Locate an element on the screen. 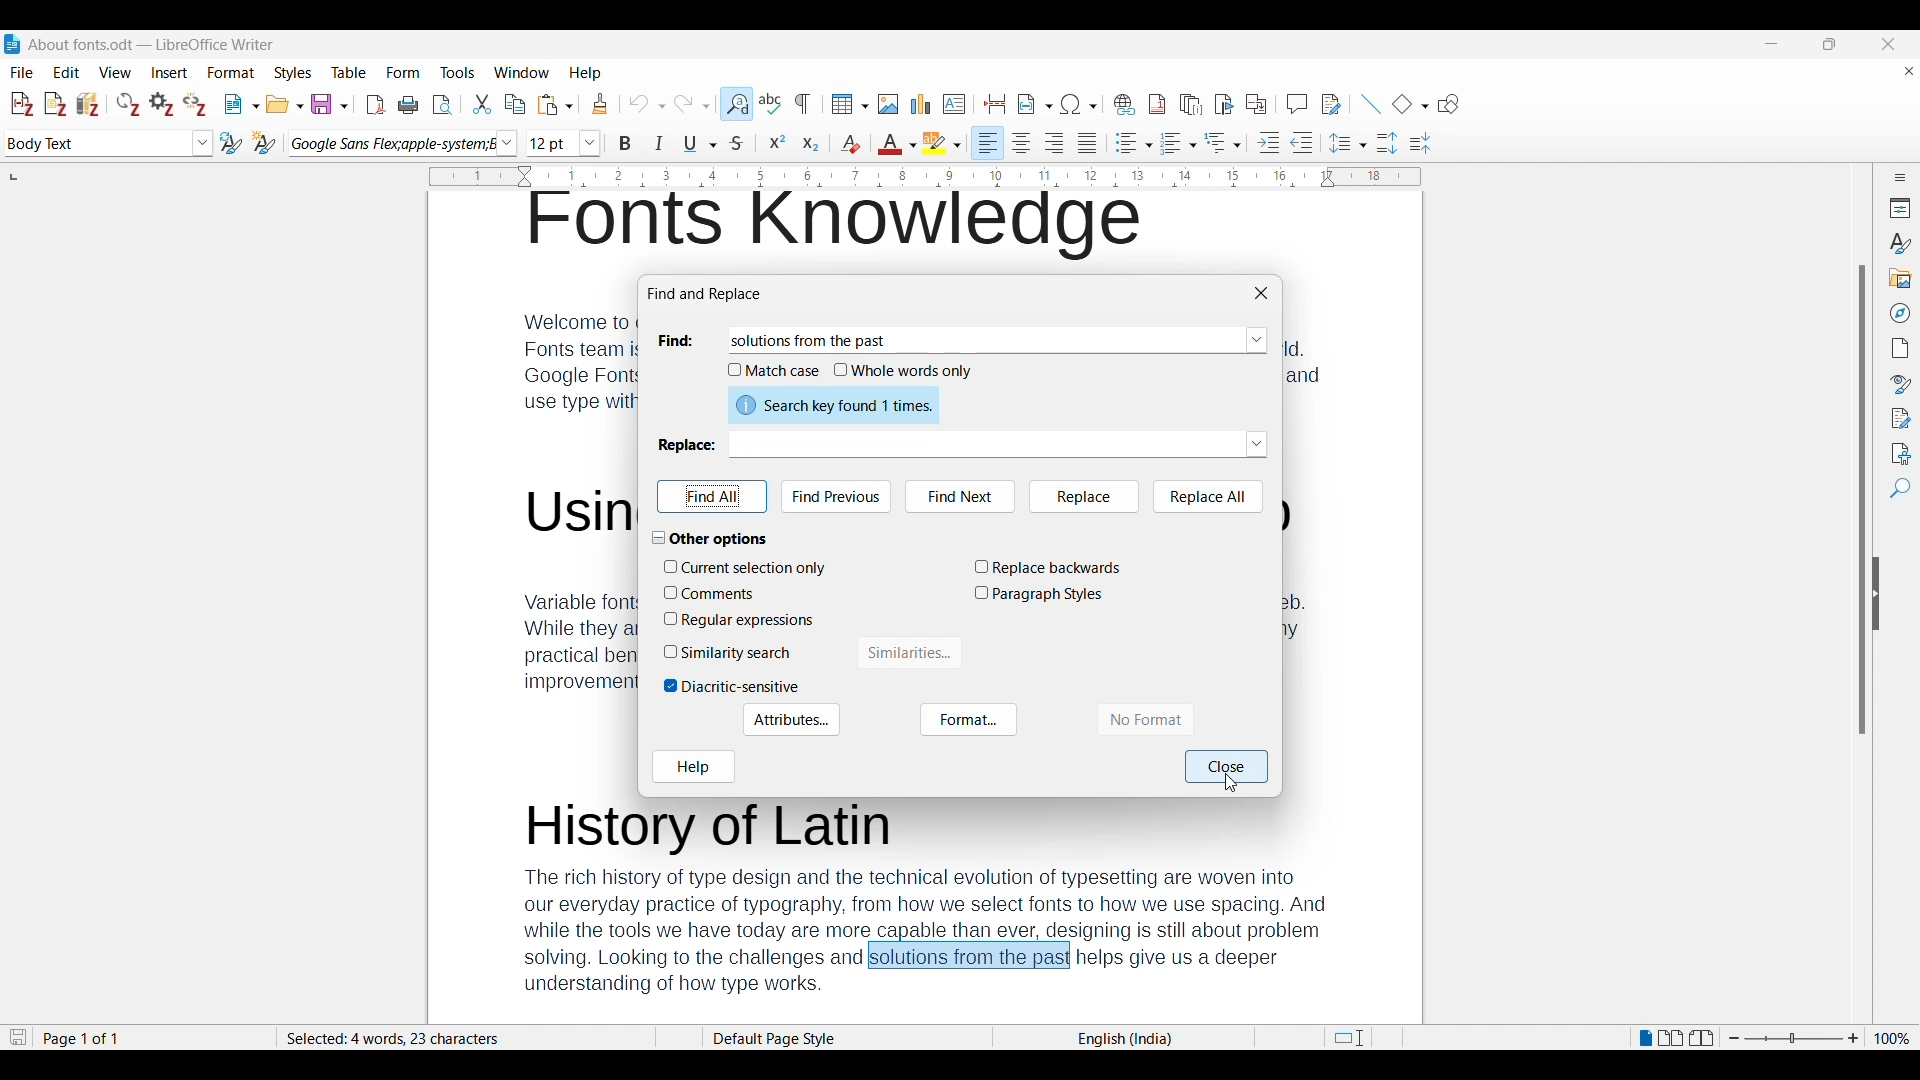 This screenshot has height=1080, width=1920. text is located at coordinates (927, 898).